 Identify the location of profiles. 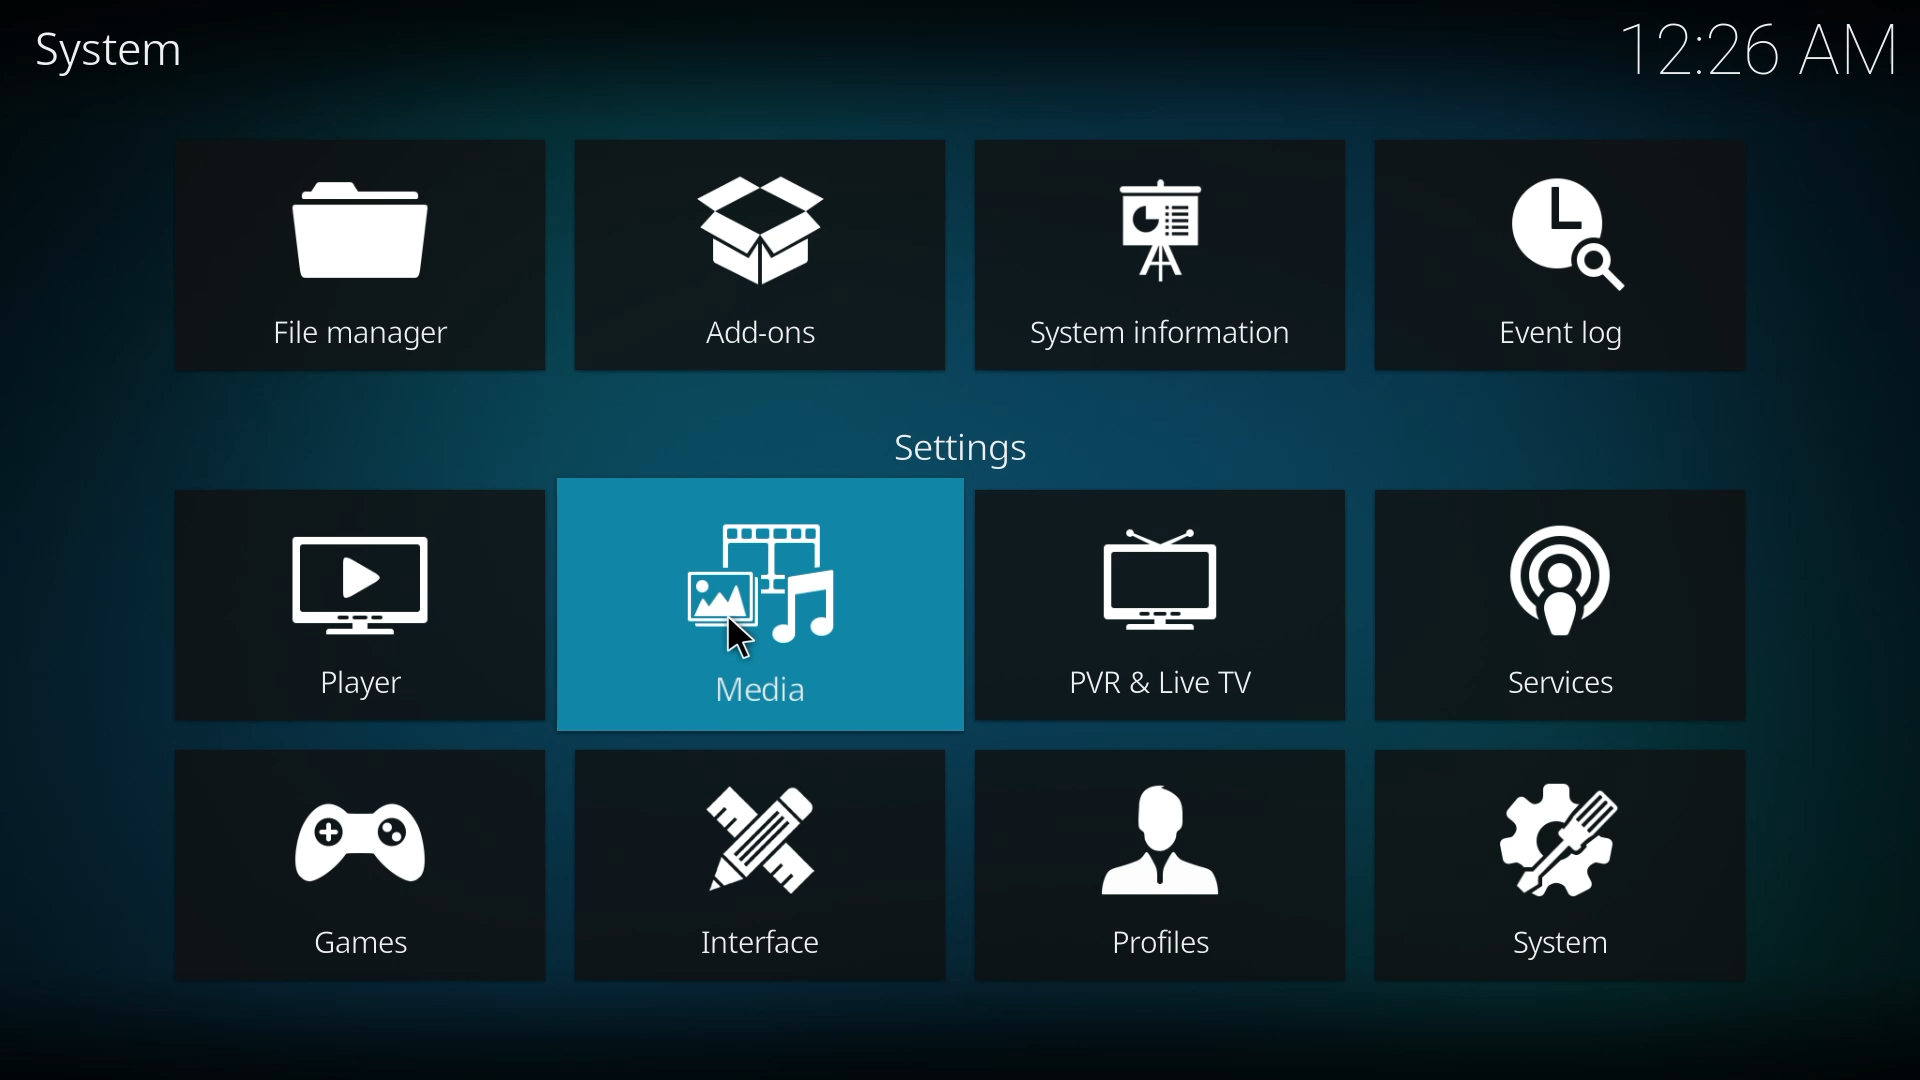
(1159, 872).